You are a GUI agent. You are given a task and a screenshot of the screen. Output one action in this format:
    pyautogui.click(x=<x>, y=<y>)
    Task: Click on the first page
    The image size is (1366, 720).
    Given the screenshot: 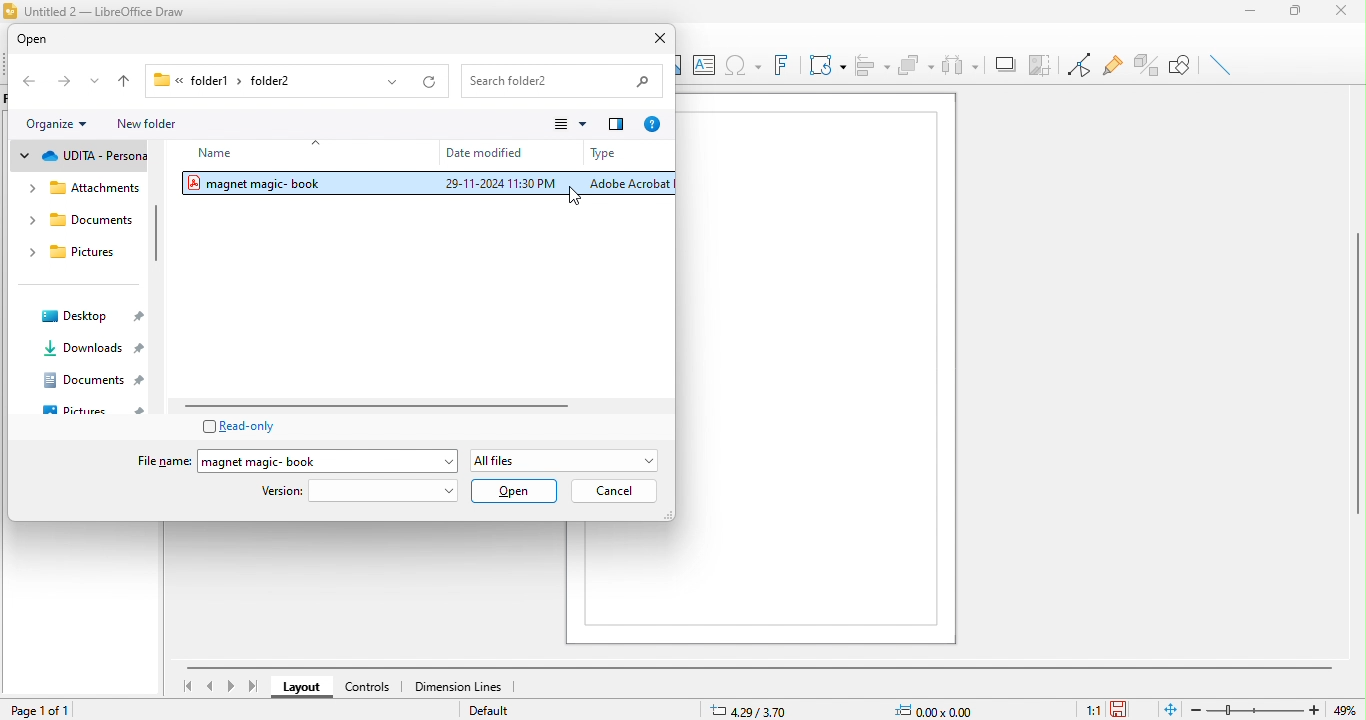 What is the action you would take?
    pyautogui.click(x=186, y=685)
    